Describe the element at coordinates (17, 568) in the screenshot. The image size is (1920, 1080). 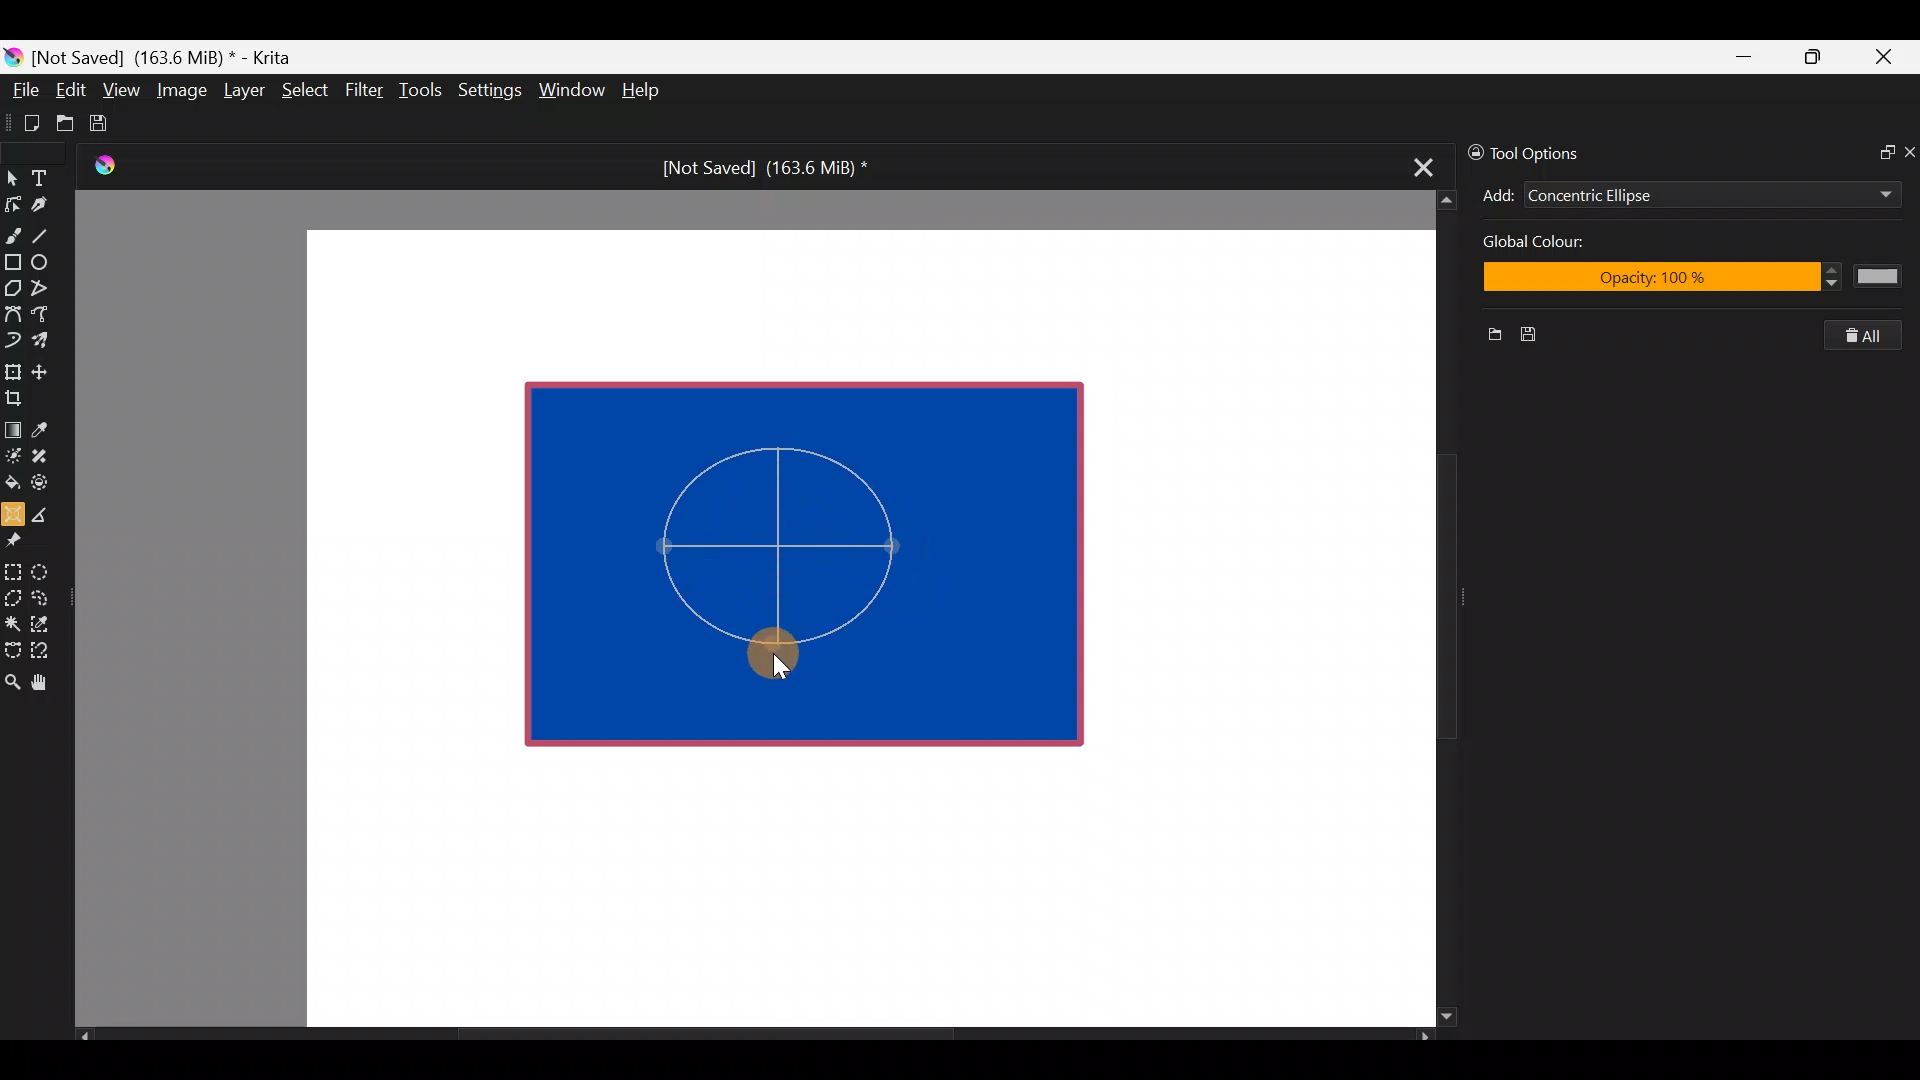
I see `Rectangular selection tool` at that location.